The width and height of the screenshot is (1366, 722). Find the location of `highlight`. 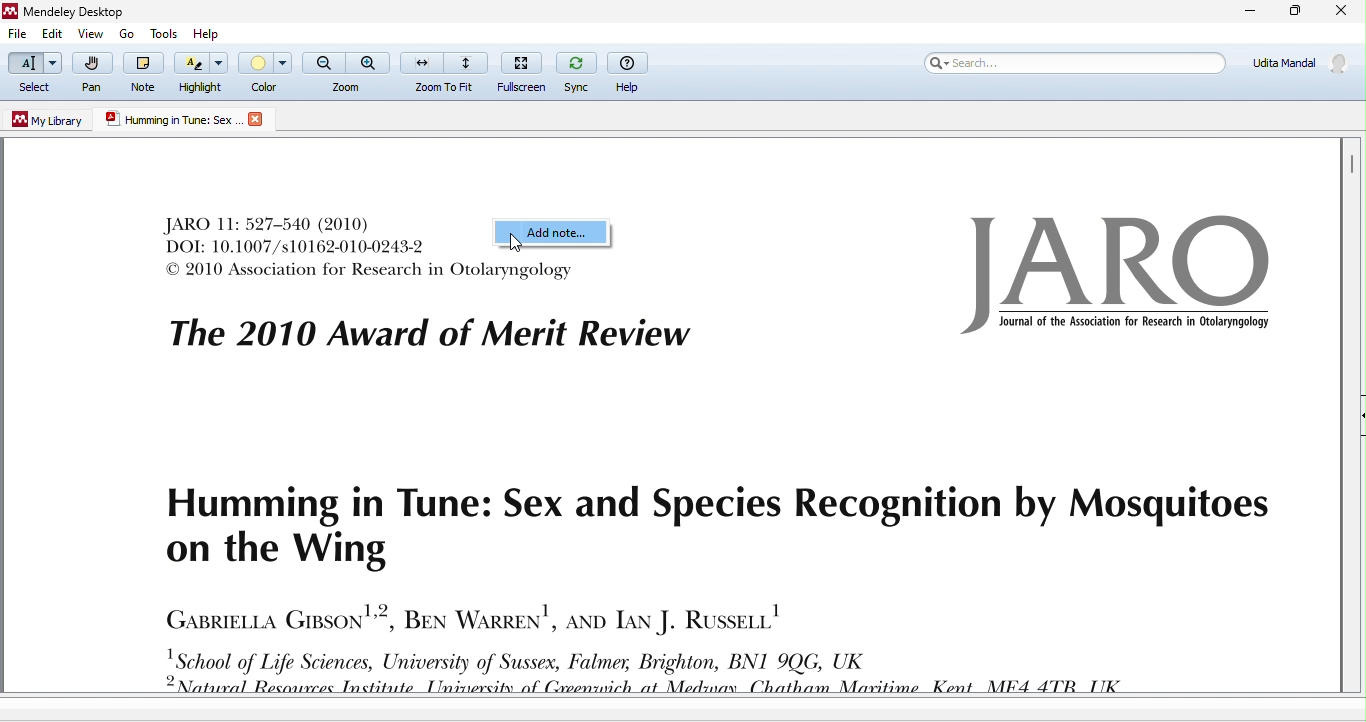

highlight is located at coordinates (199, 73).